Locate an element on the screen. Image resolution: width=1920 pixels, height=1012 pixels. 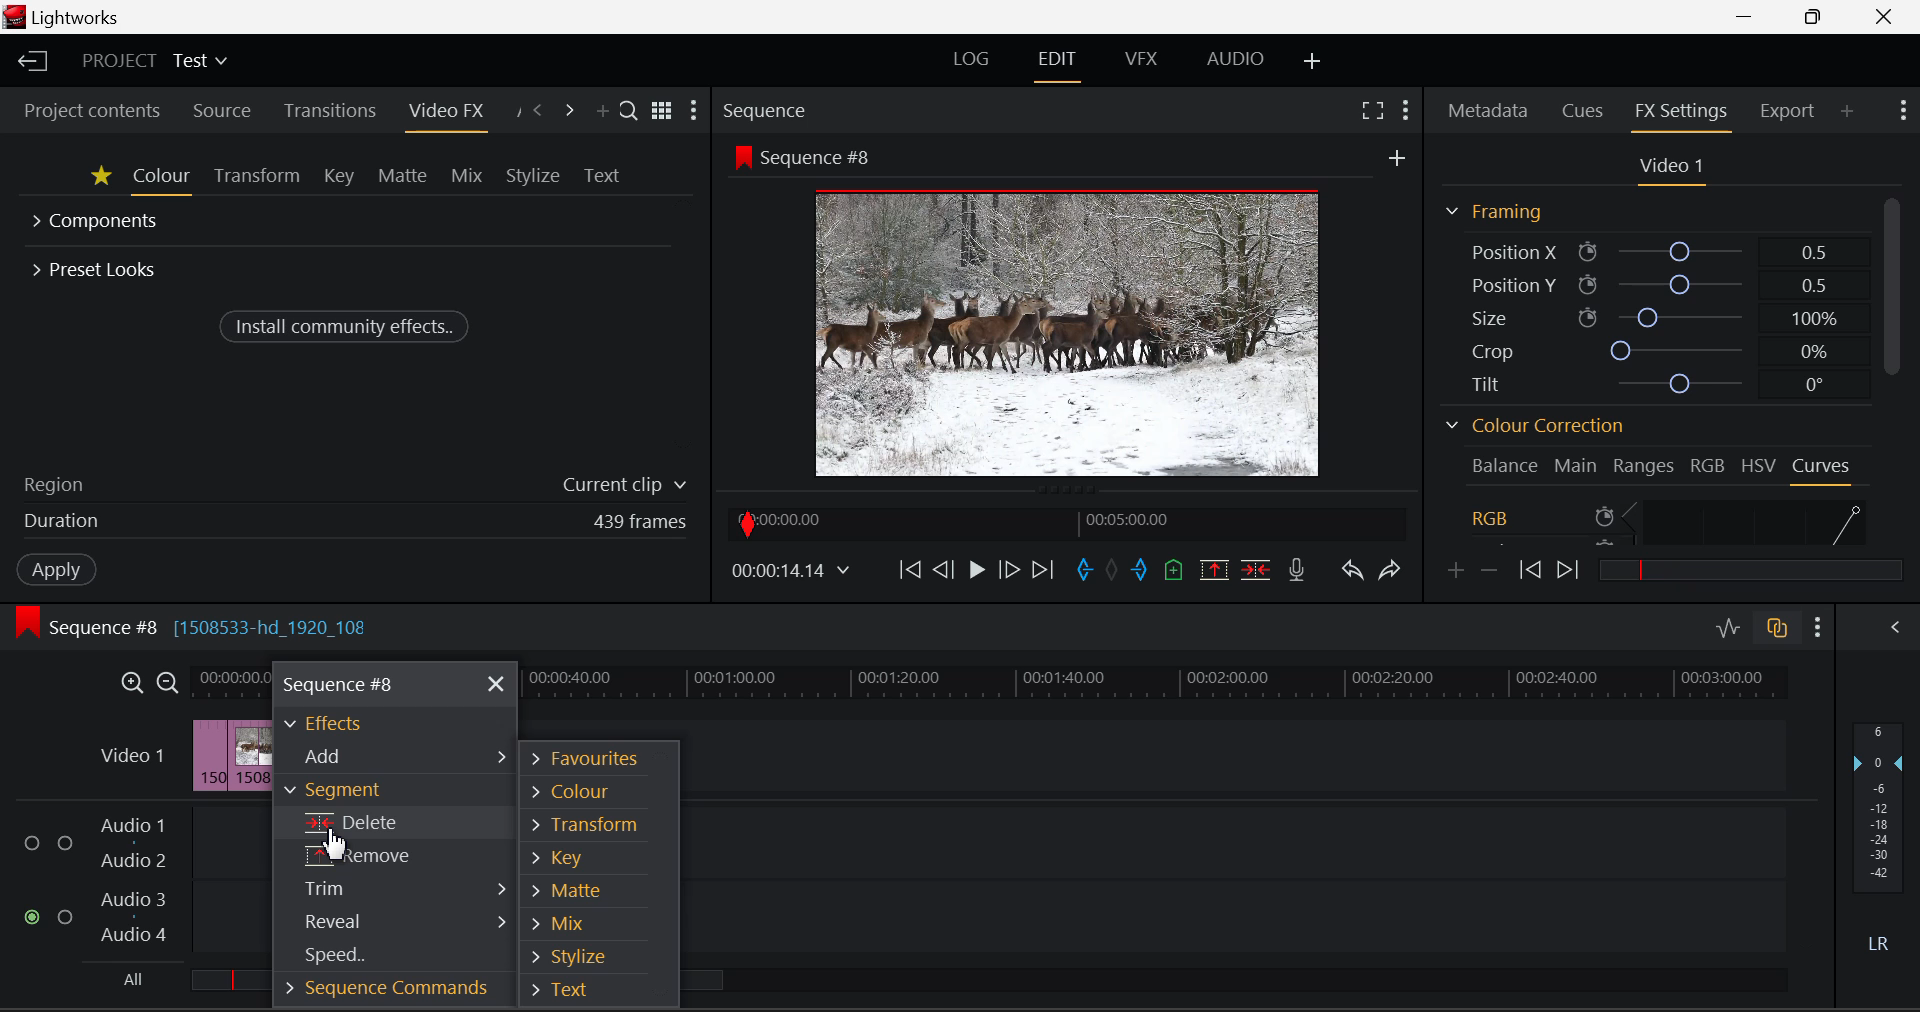
Toggle Audio Levels Editing is located at coordinates (1727, 629).